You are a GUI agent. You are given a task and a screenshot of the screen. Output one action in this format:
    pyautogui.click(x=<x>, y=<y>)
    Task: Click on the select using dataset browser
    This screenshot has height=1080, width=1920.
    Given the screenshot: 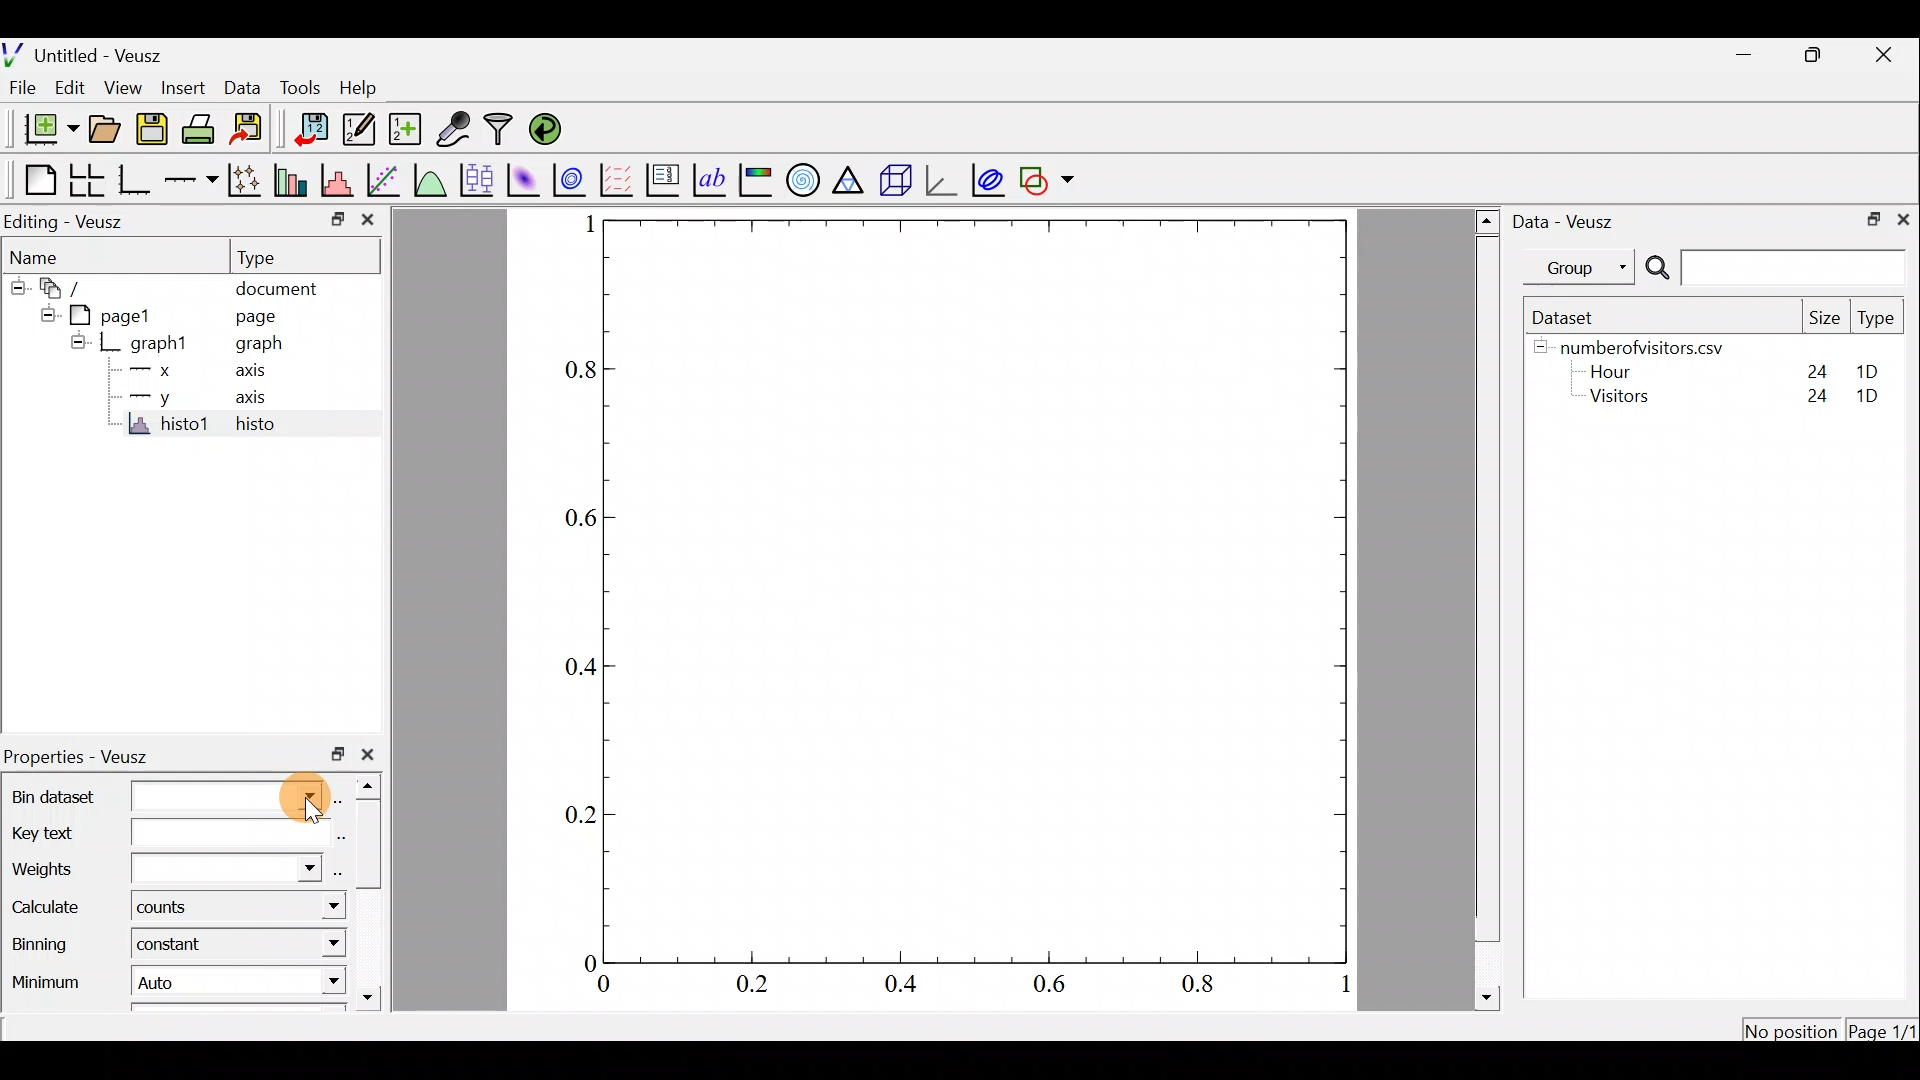 What is the action you would take?
    pyautogui.click(x=336, y=874)
    